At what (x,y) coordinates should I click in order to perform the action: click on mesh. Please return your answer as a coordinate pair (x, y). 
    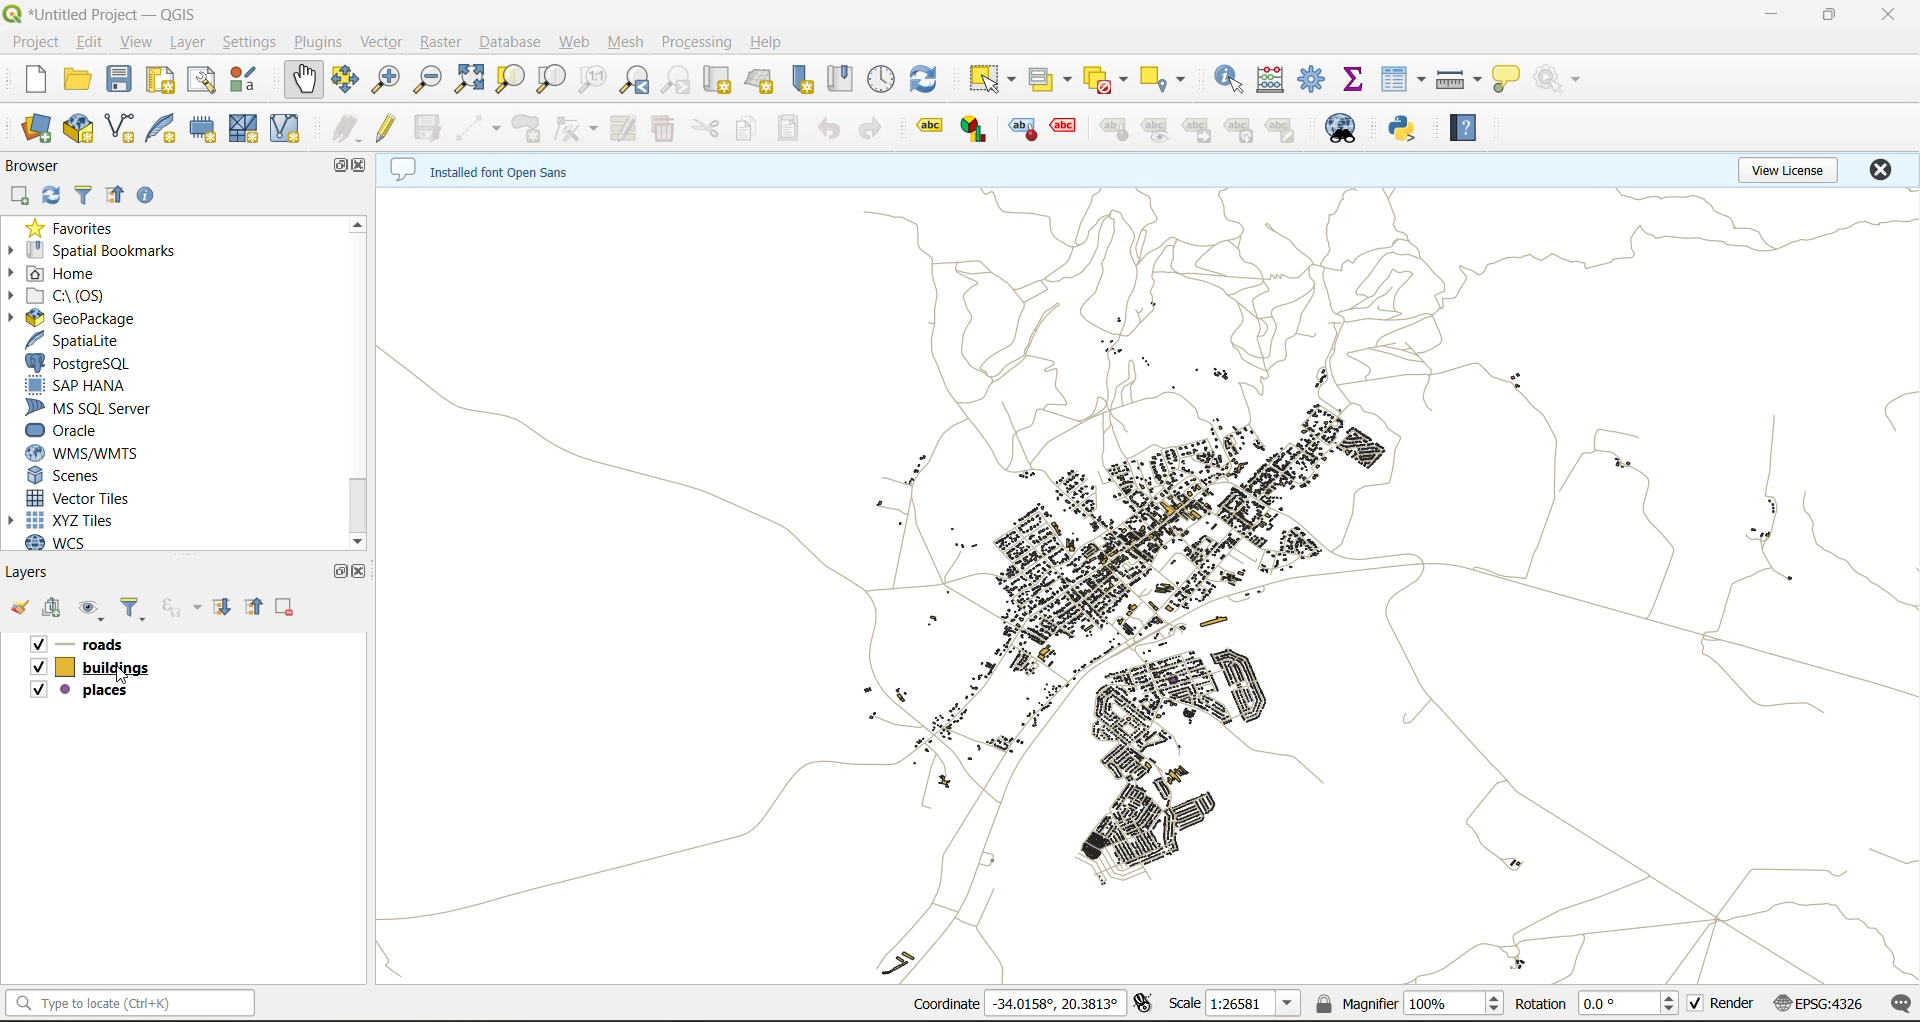
    Looking at the image, I should click on (627, 41).